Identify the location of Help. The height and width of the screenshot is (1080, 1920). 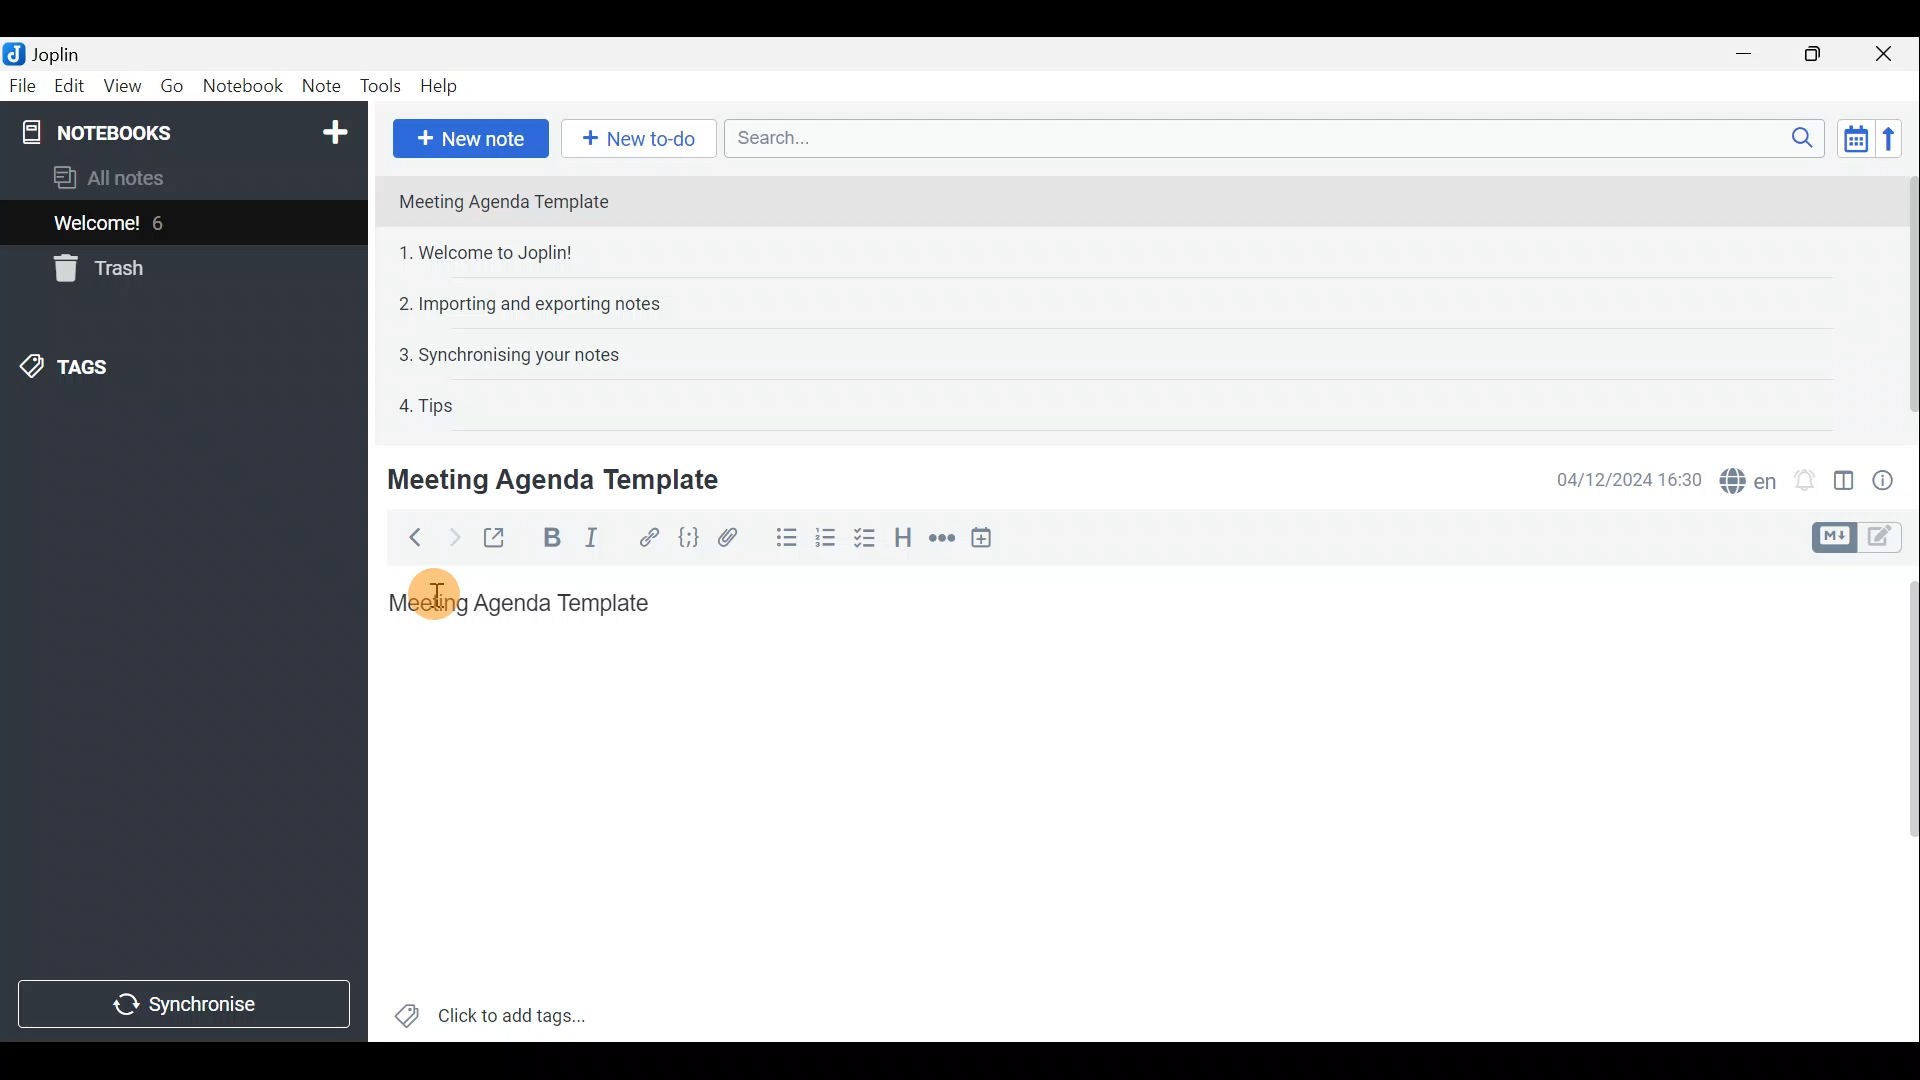
(443, 86).